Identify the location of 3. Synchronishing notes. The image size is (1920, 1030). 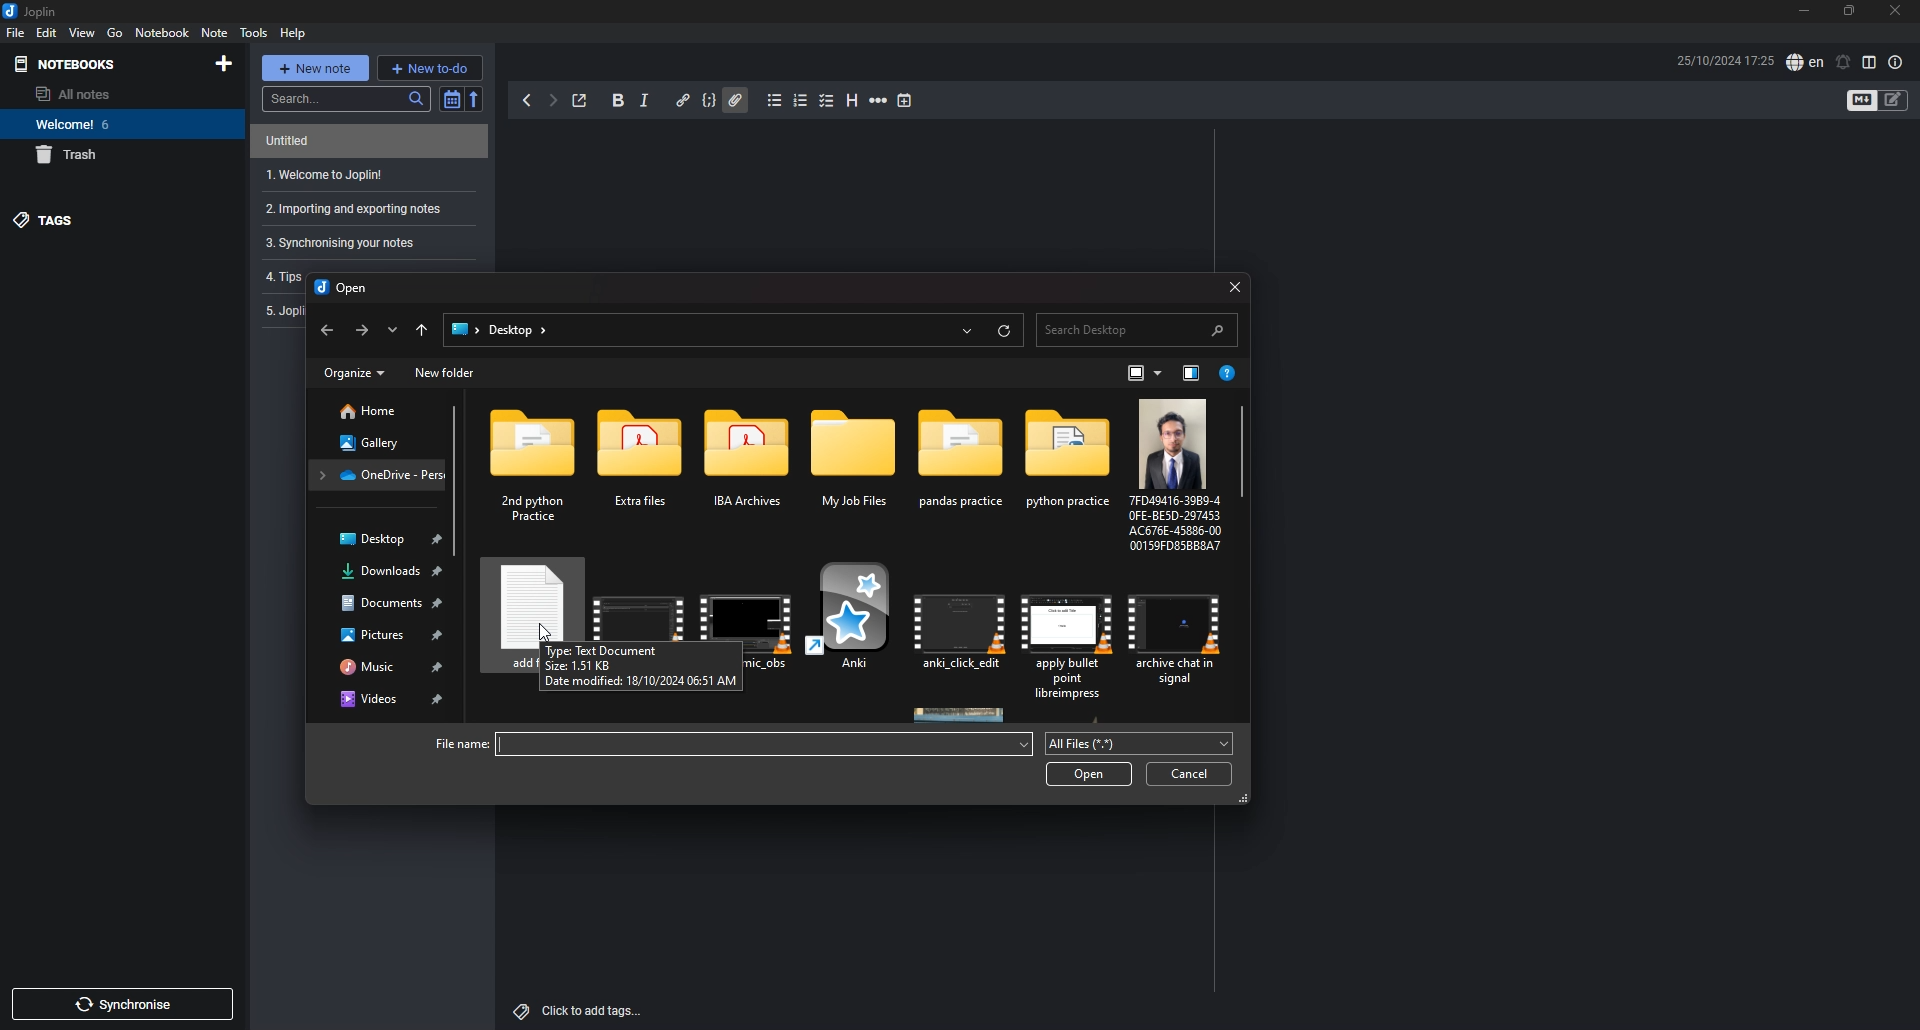
(361, 243).